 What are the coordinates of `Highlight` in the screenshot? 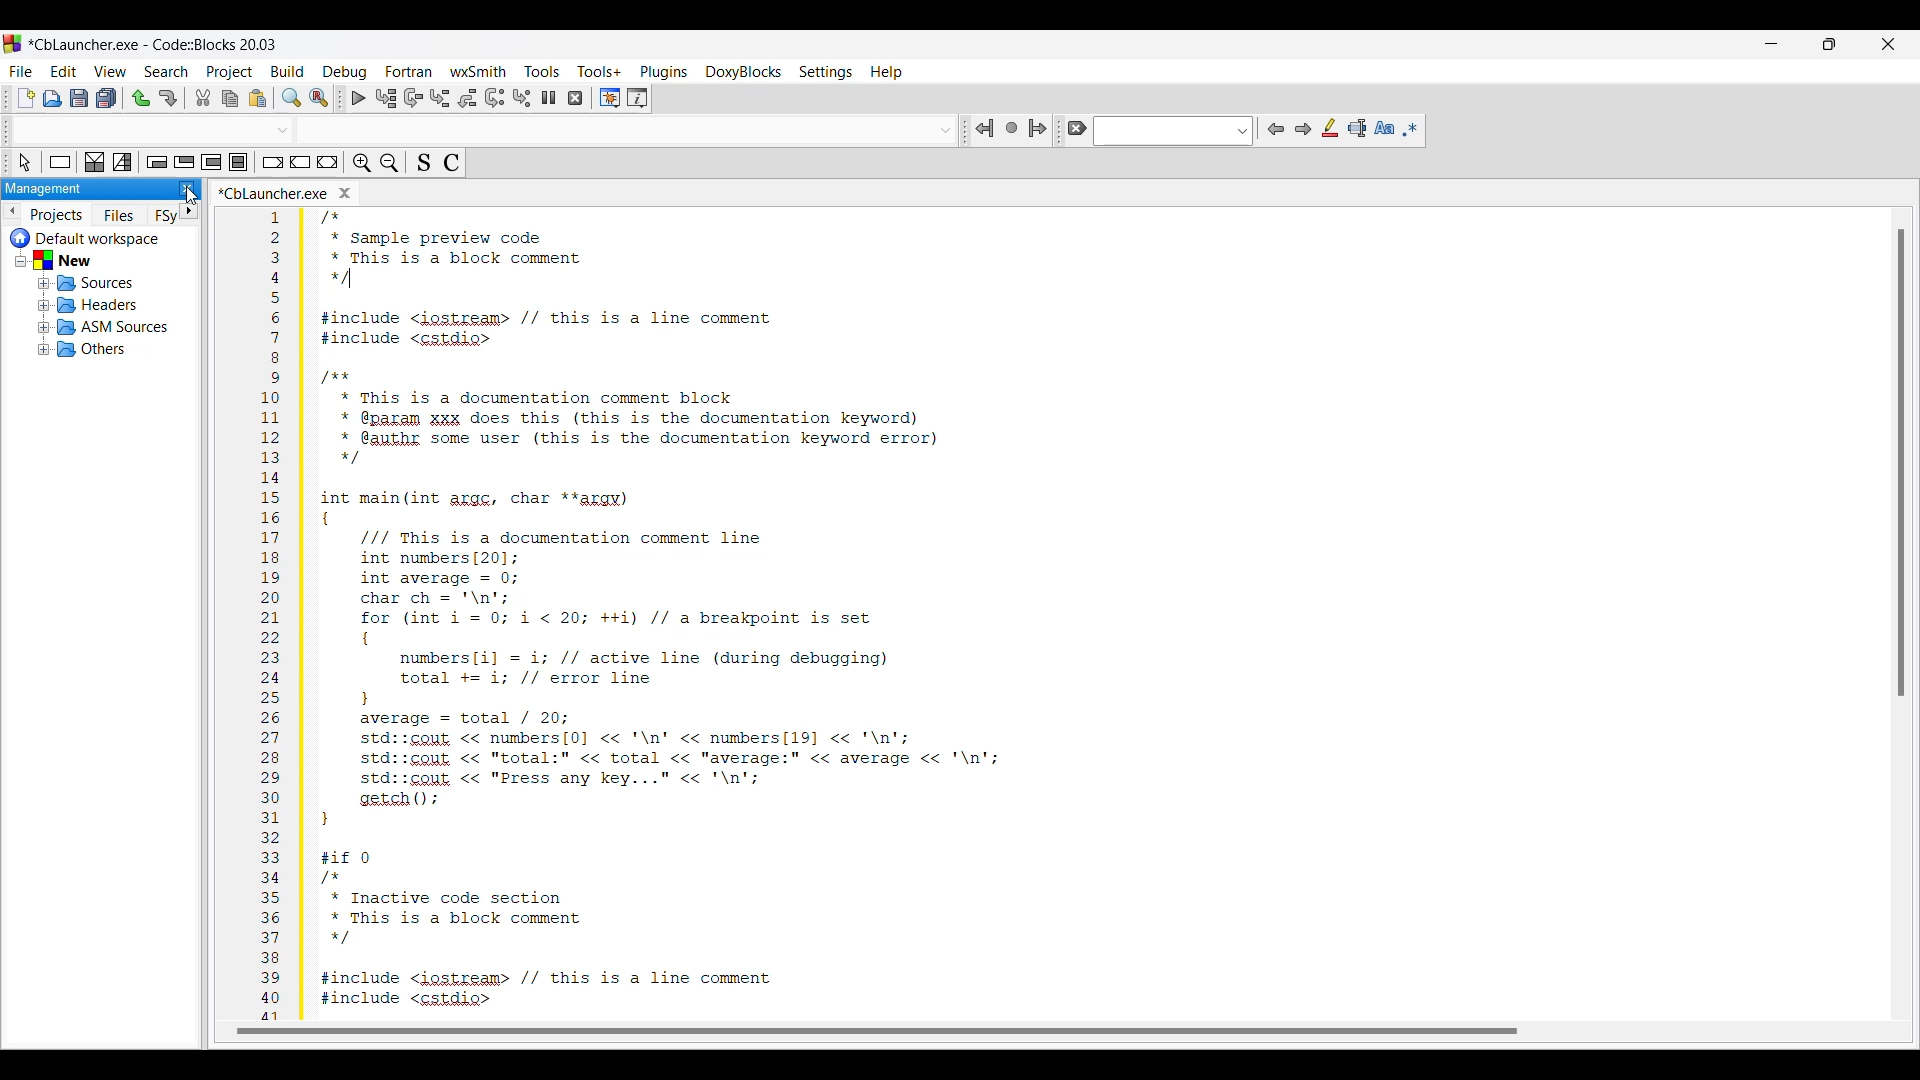 It's located at (1330, 128).